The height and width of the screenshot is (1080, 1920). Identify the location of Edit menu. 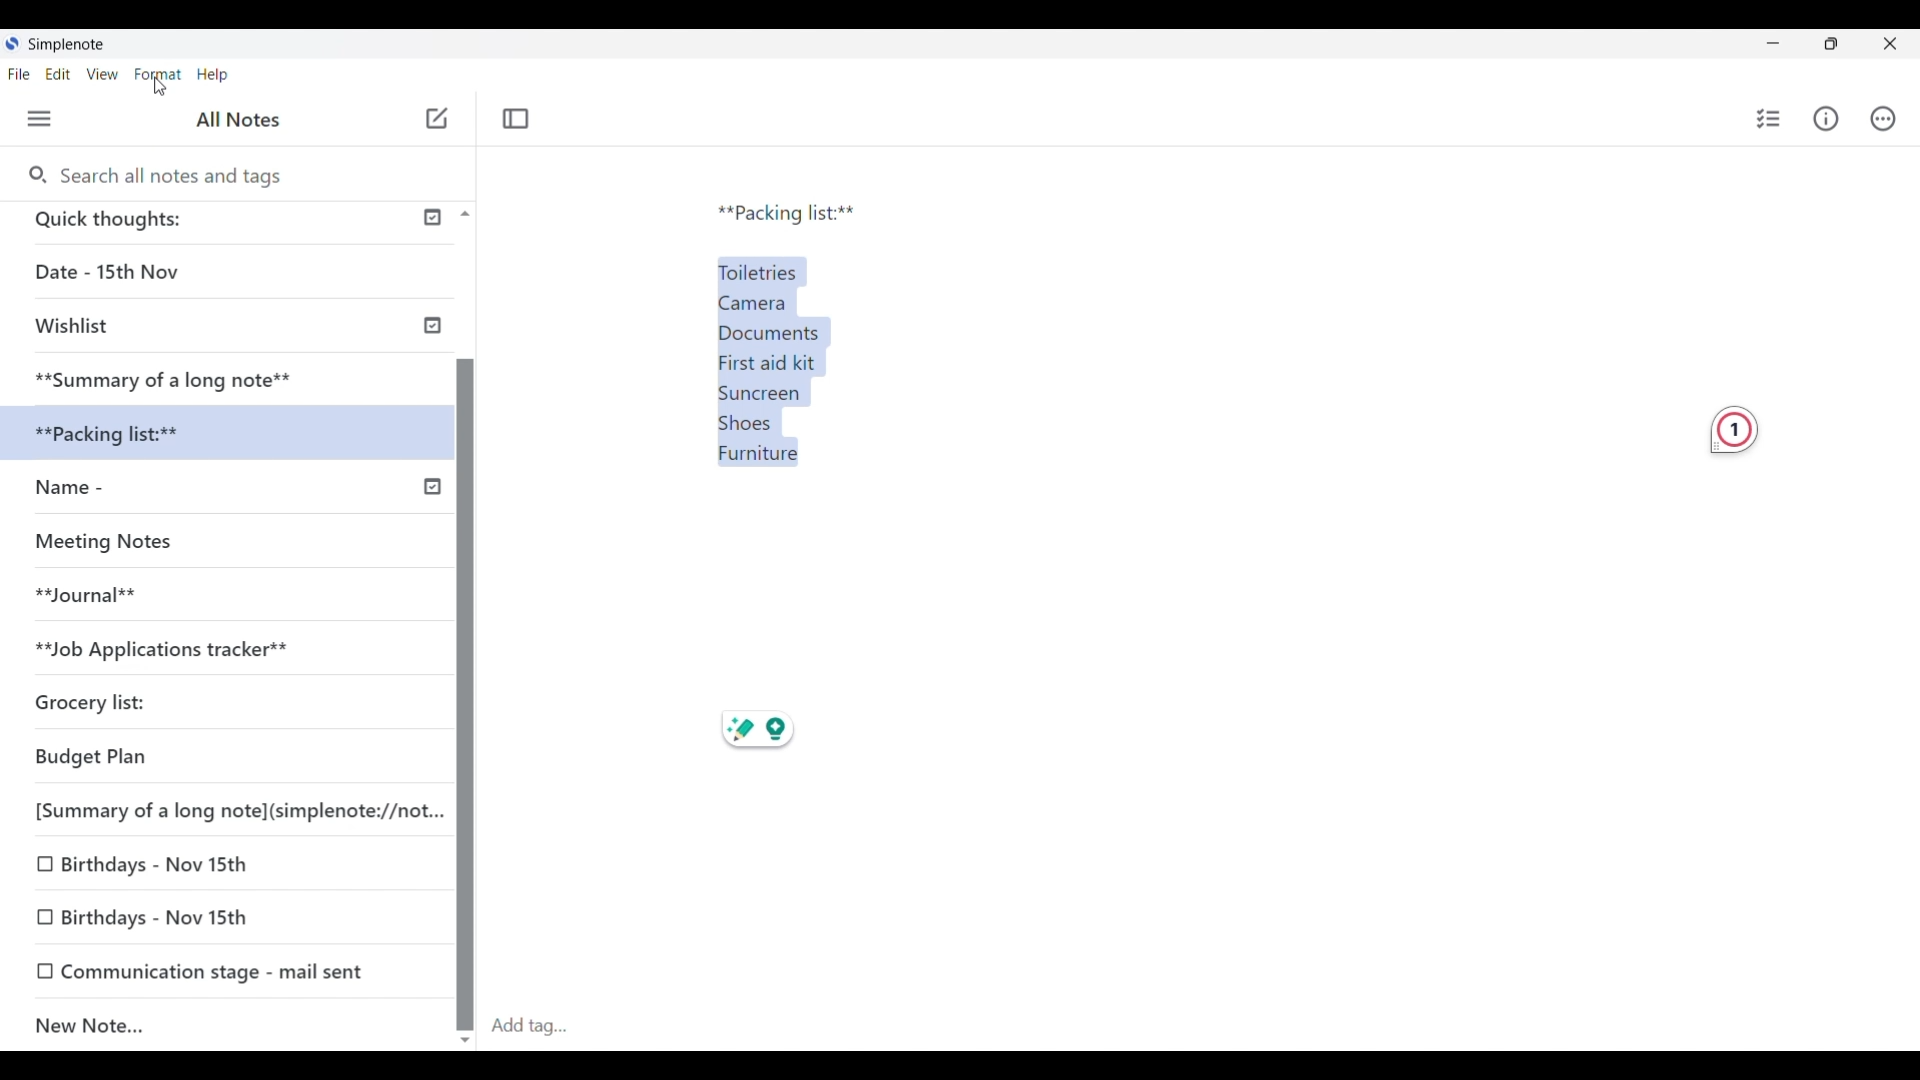
(59, 74).